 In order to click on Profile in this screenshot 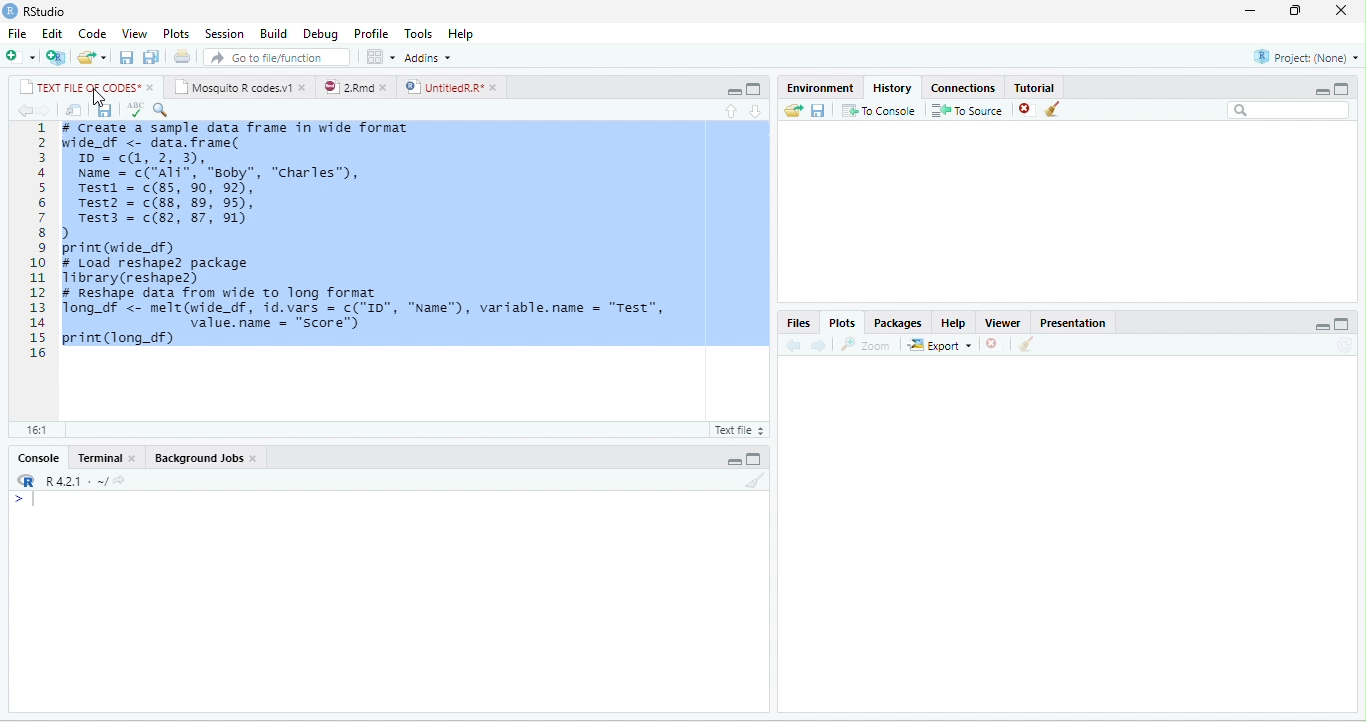, I will do `click(371, 34)`.